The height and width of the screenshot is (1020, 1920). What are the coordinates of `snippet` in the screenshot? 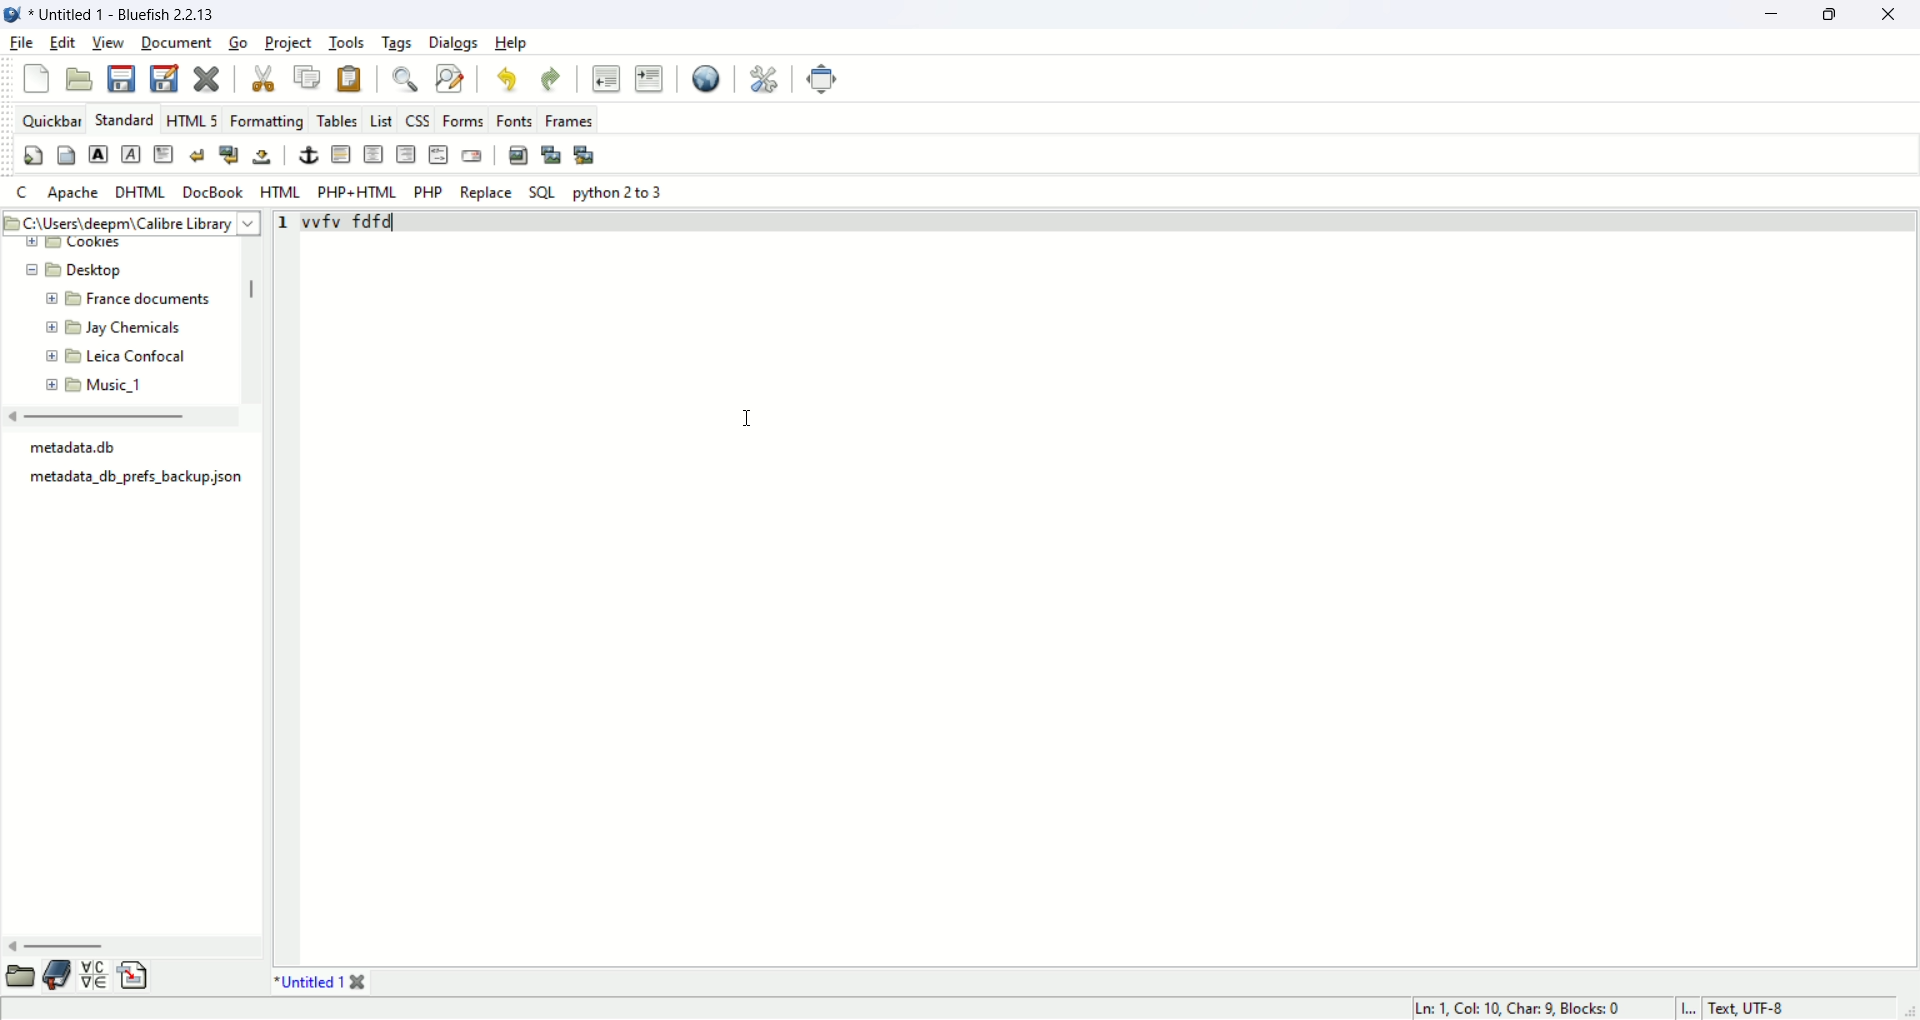 It's located at (133, 975).